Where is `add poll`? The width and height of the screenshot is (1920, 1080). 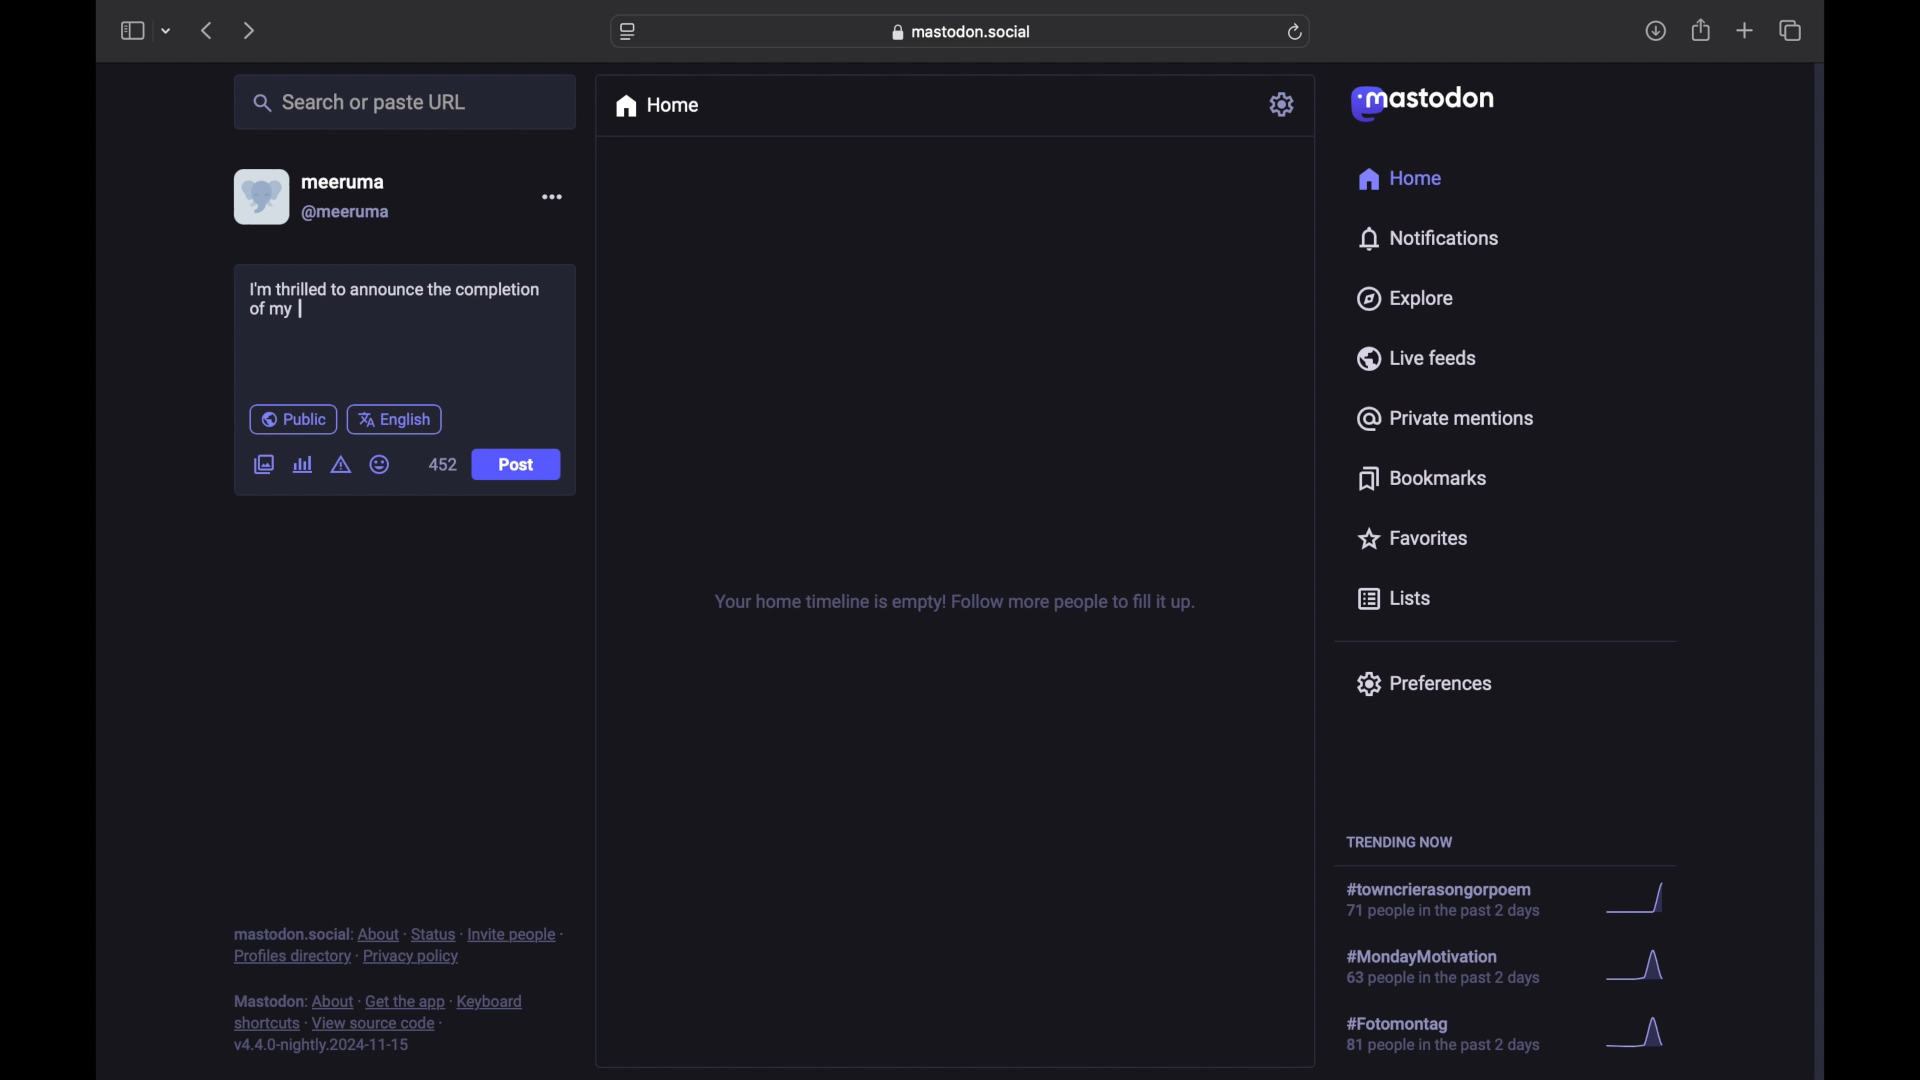
add poll is located at coordinates (304, 465).